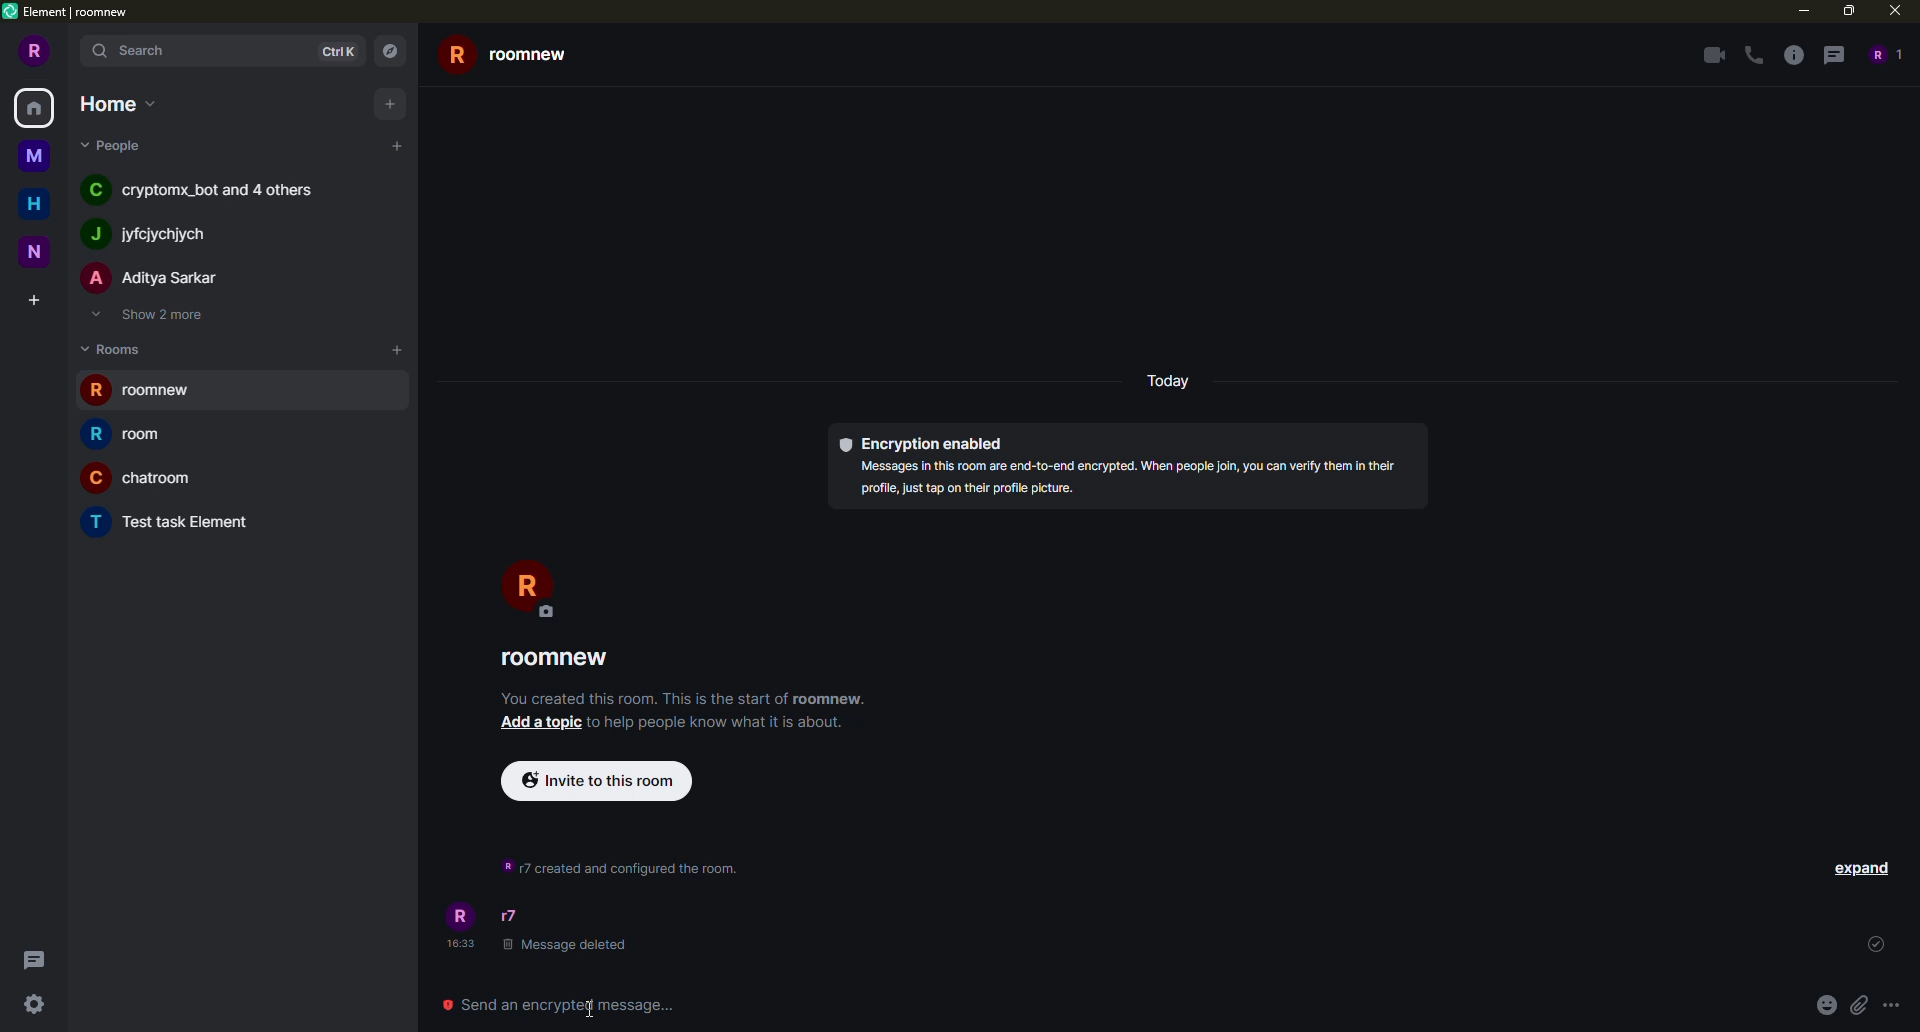  Describe the element at coordinates (32, 958) in the screenshot. I see `threads` at that location.